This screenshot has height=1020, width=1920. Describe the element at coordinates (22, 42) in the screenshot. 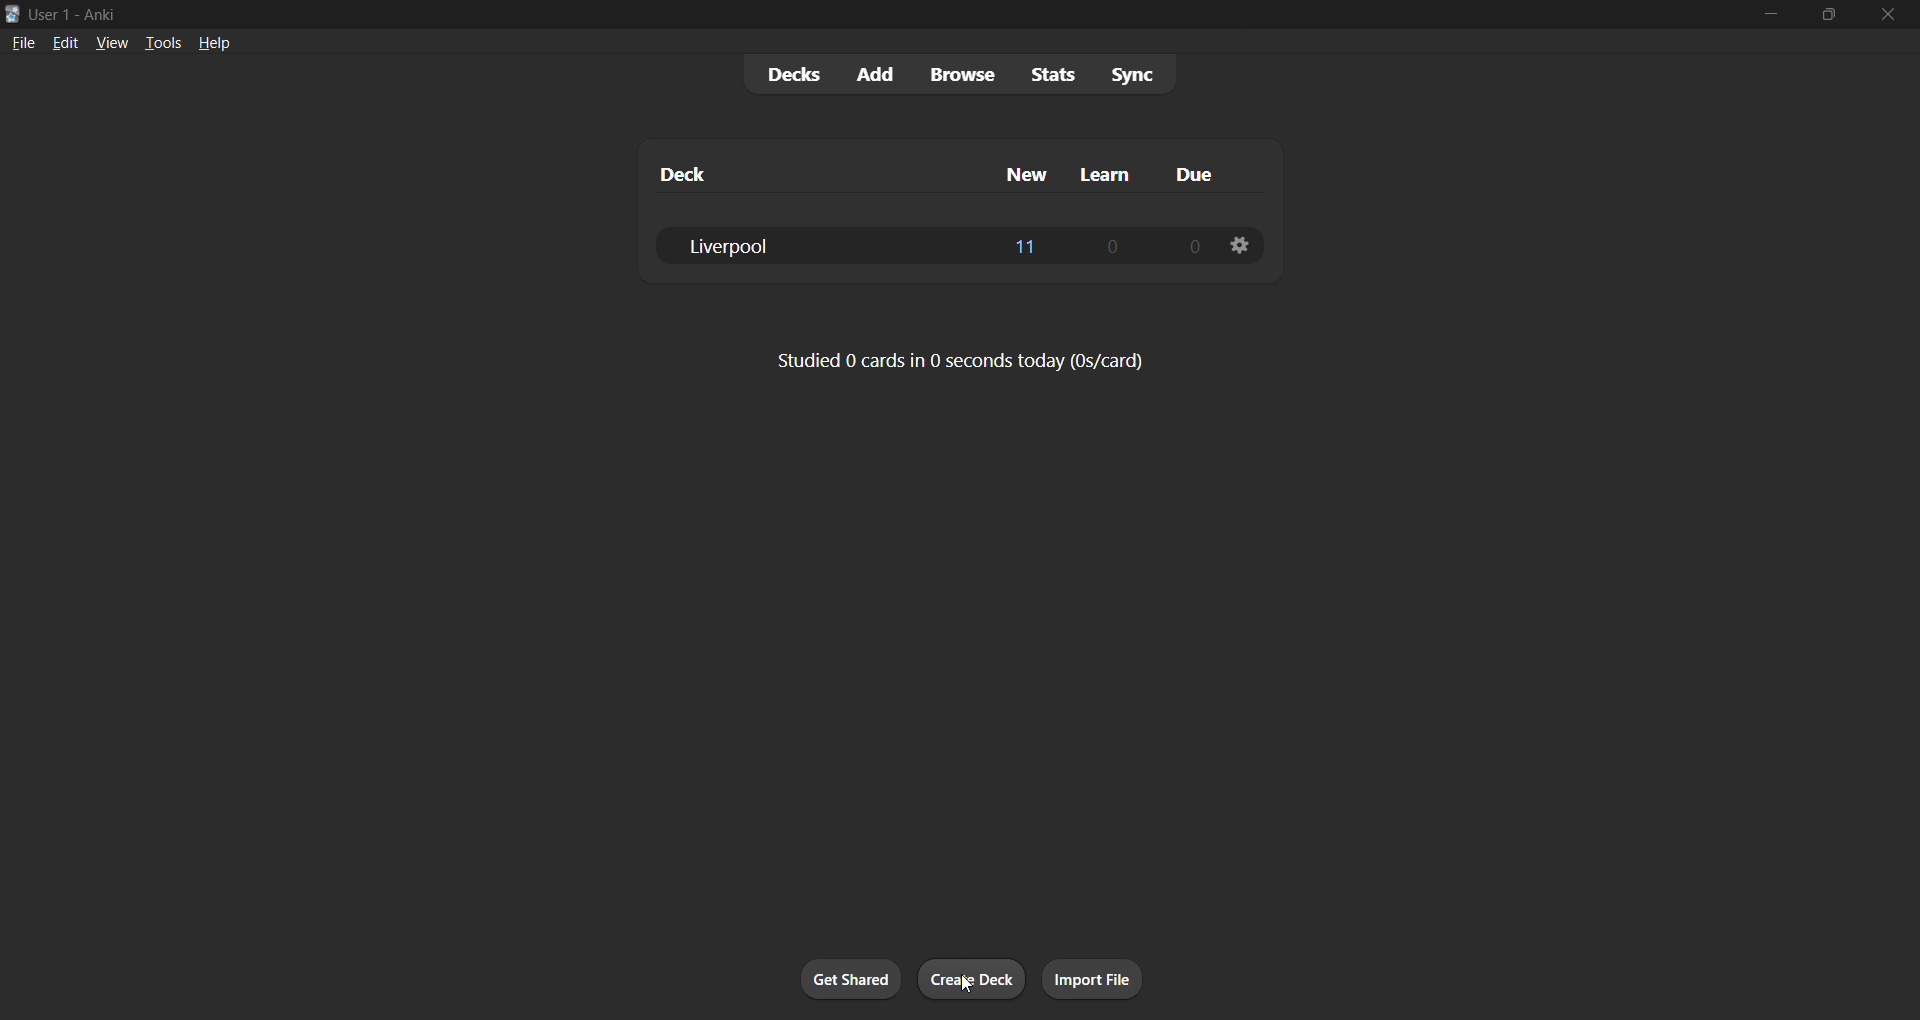

I see `file` at that location.